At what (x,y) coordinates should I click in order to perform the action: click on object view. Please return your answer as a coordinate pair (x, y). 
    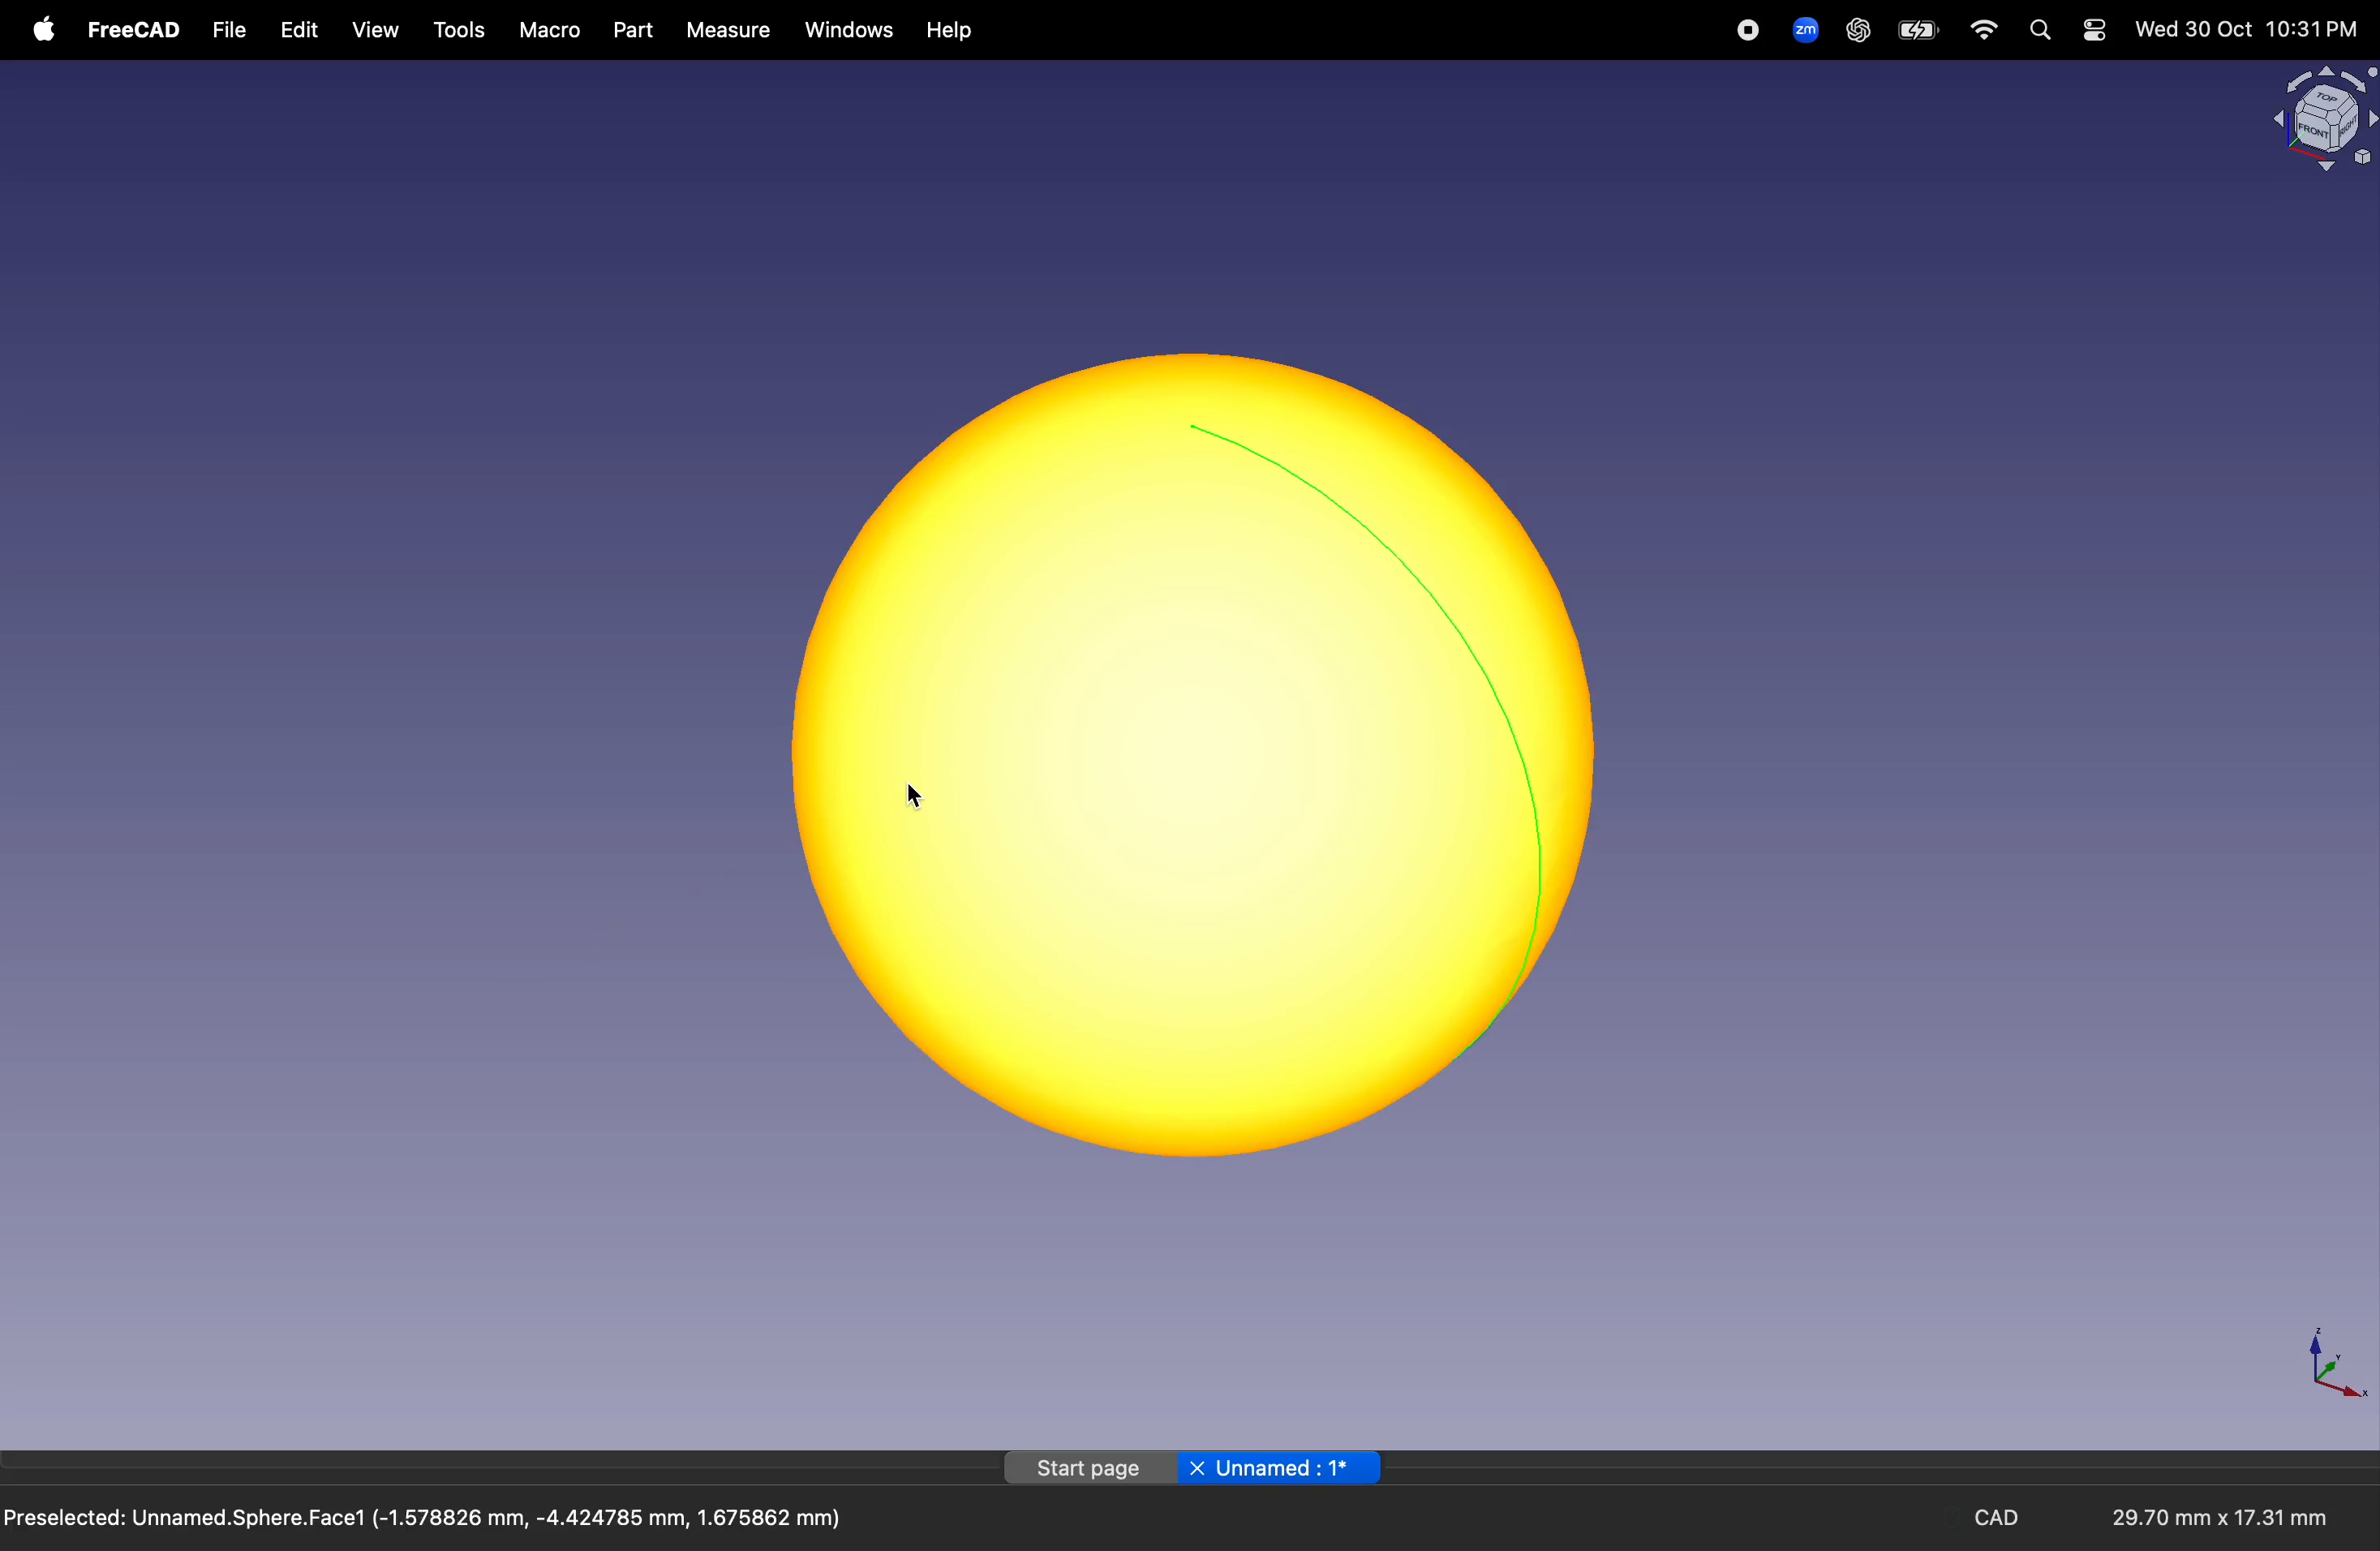
    Looking at the image, I should click on (2321, 116).